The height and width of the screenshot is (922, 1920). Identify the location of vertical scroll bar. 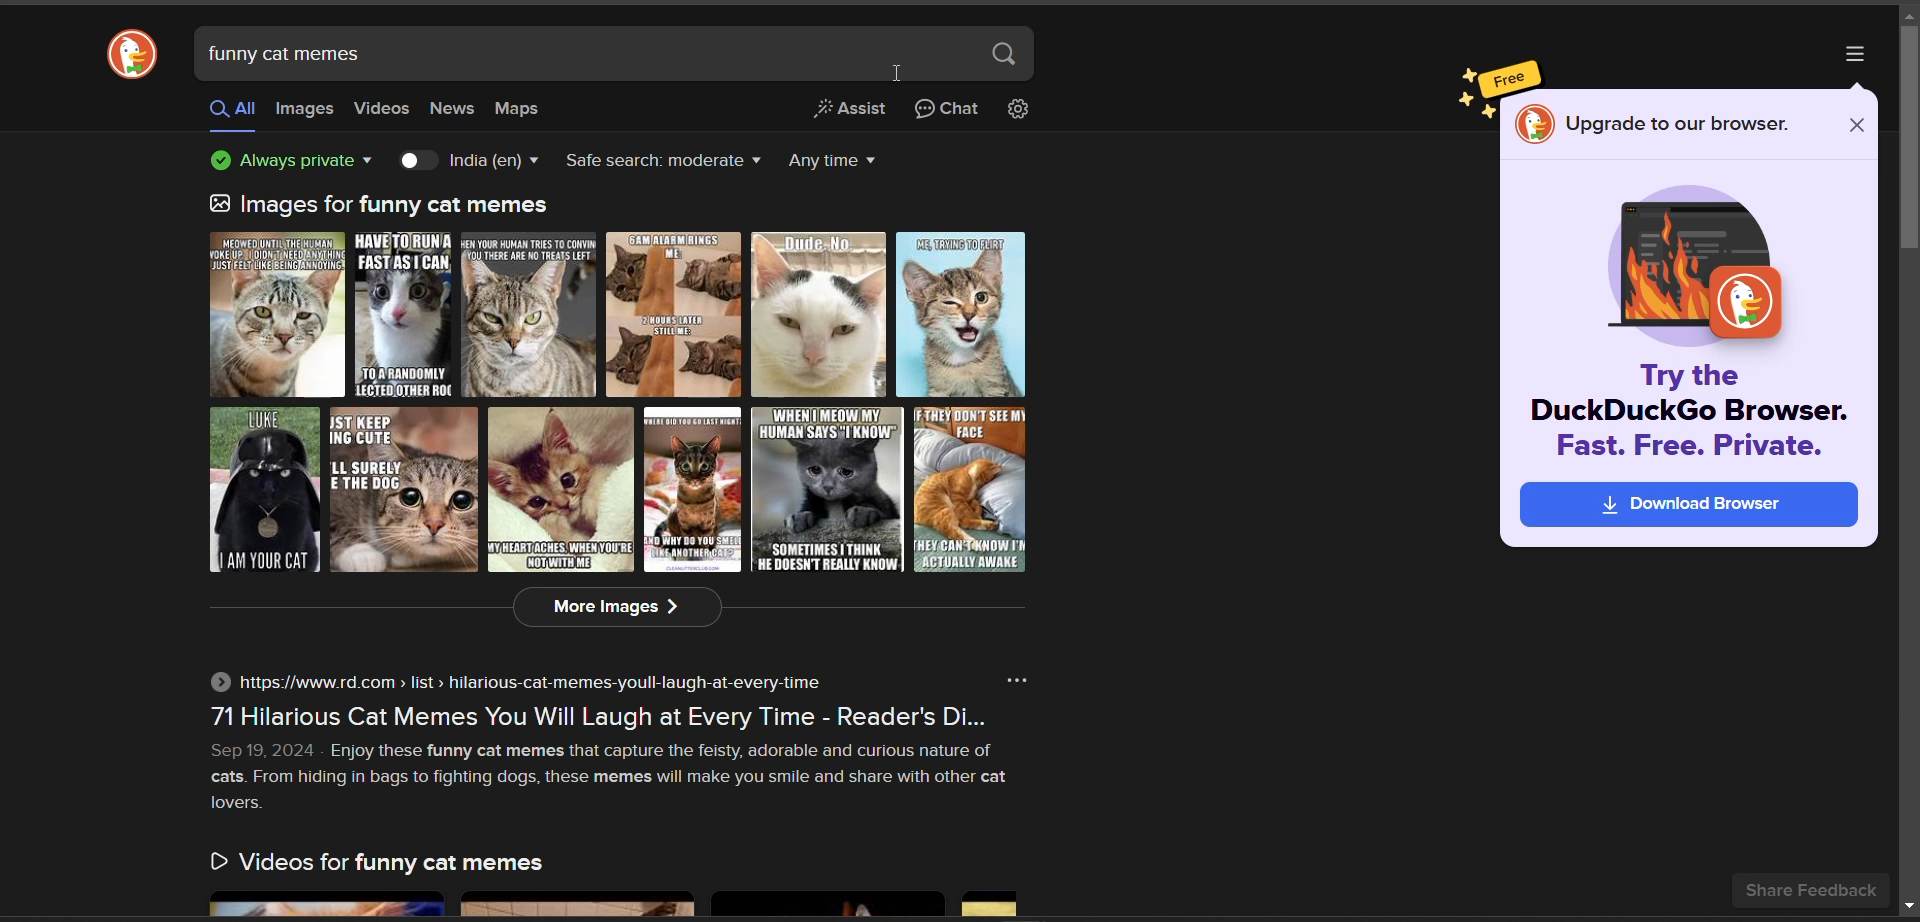
(1908, 142).